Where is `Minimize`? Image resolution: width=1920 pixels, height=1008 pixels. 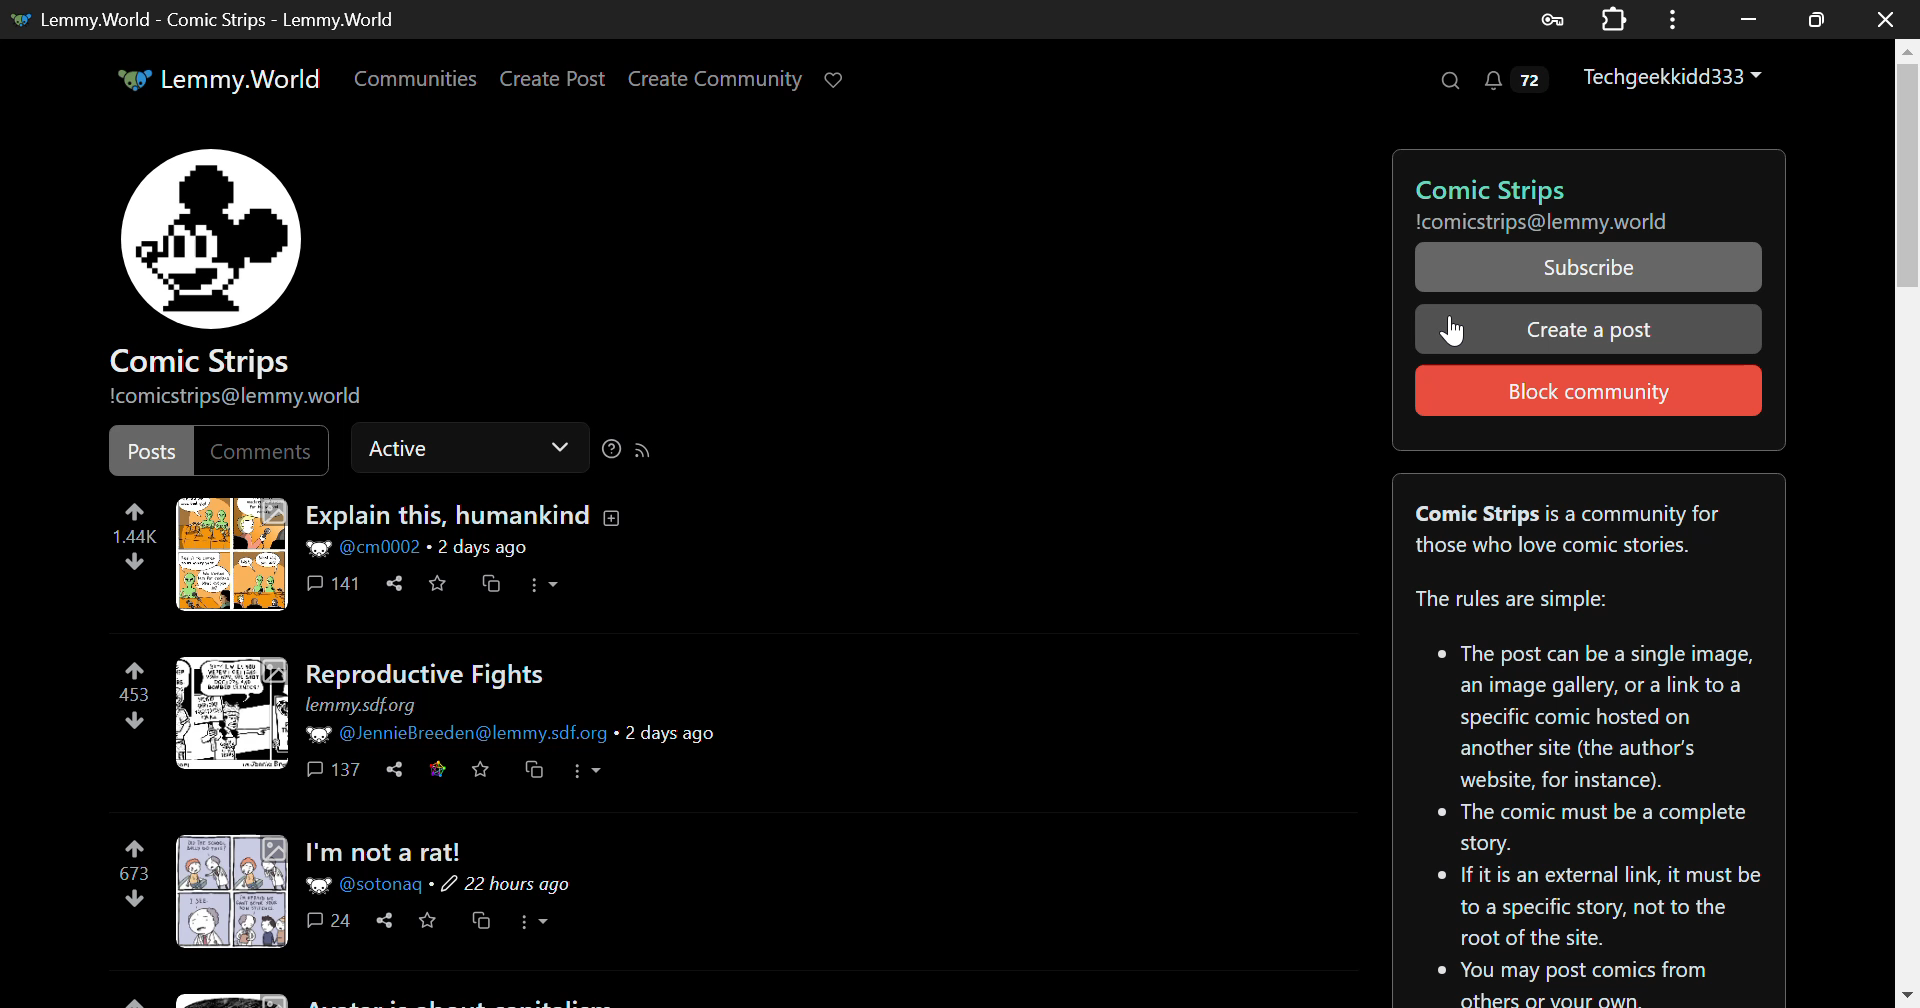 Minimize is located at coordinates (1820, 19).